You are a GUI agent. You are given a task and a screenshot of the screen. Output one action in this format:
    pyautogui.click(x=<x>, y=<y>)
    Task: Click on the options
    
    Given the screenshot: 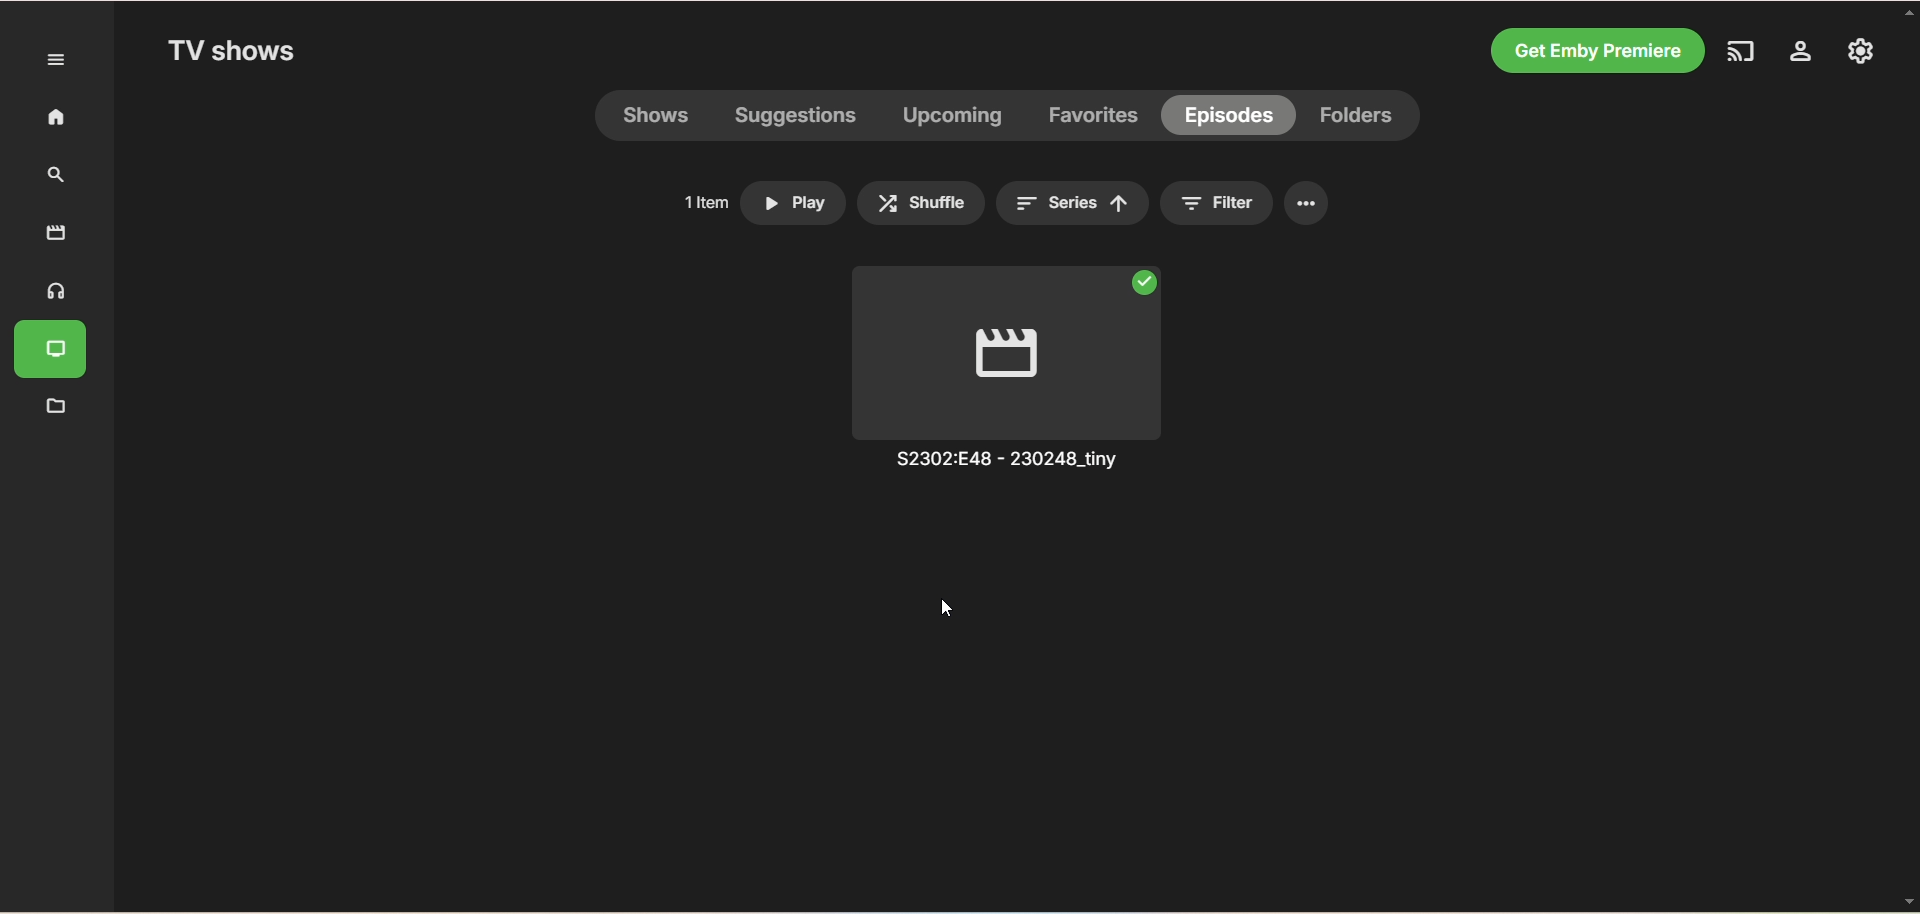 What is the action you would take?
    pyautogui.click(x=1307, y=204)
    